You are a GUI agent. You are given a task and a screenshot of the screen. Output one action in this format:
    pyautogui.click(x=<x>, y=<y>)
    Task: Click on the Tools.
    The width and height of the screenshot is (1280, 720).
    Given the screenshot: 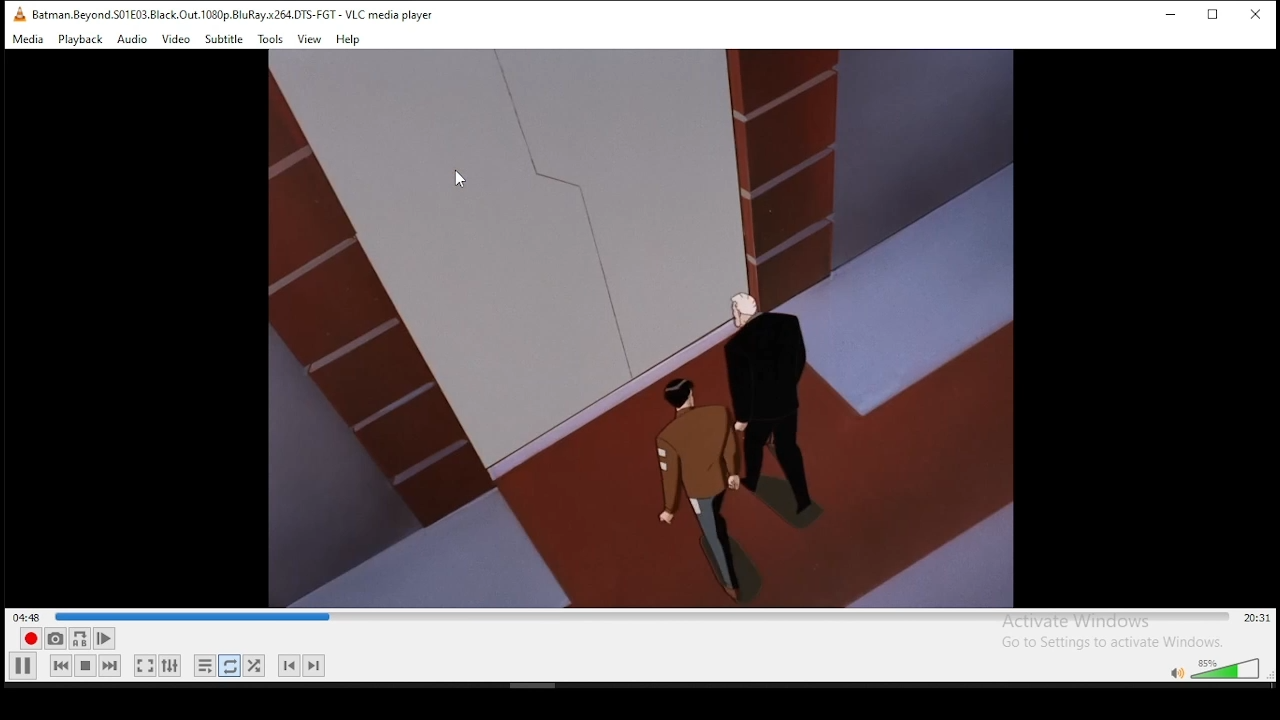 What is the action you would take?
    pyautogui.click(x=270, y=40)
    